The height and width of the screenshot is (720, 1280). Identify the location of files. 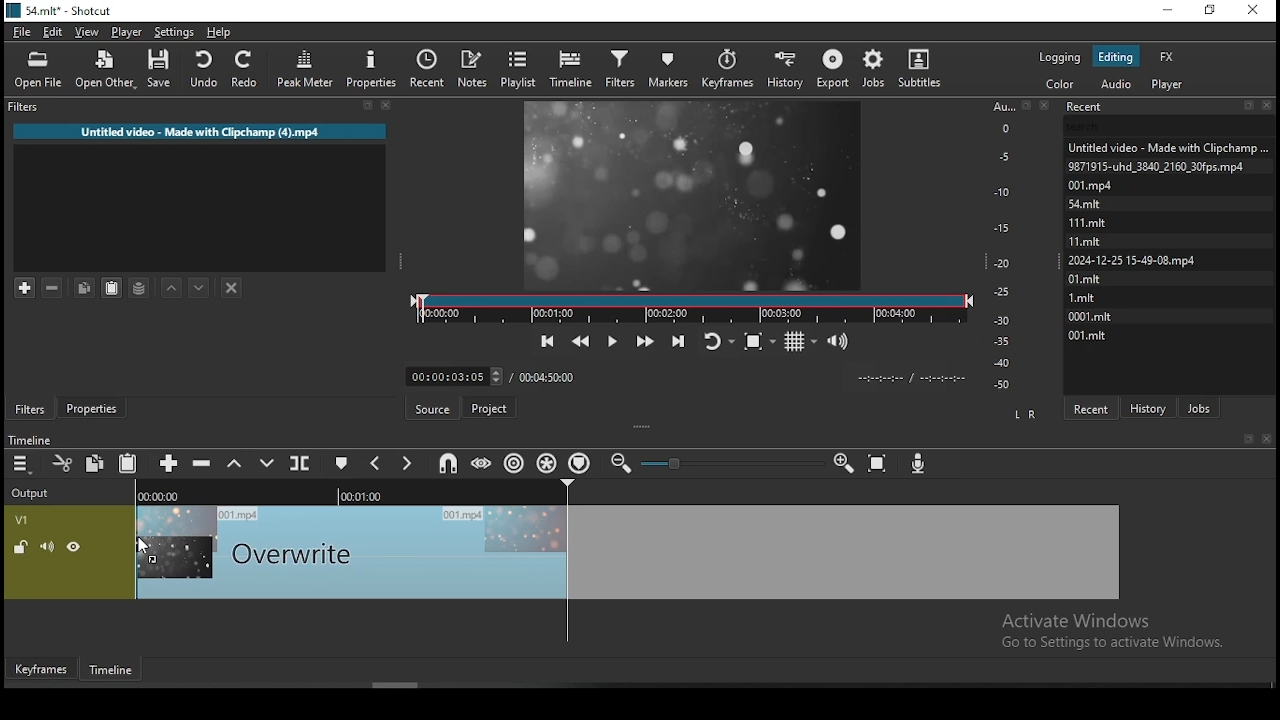
(1084, 220).